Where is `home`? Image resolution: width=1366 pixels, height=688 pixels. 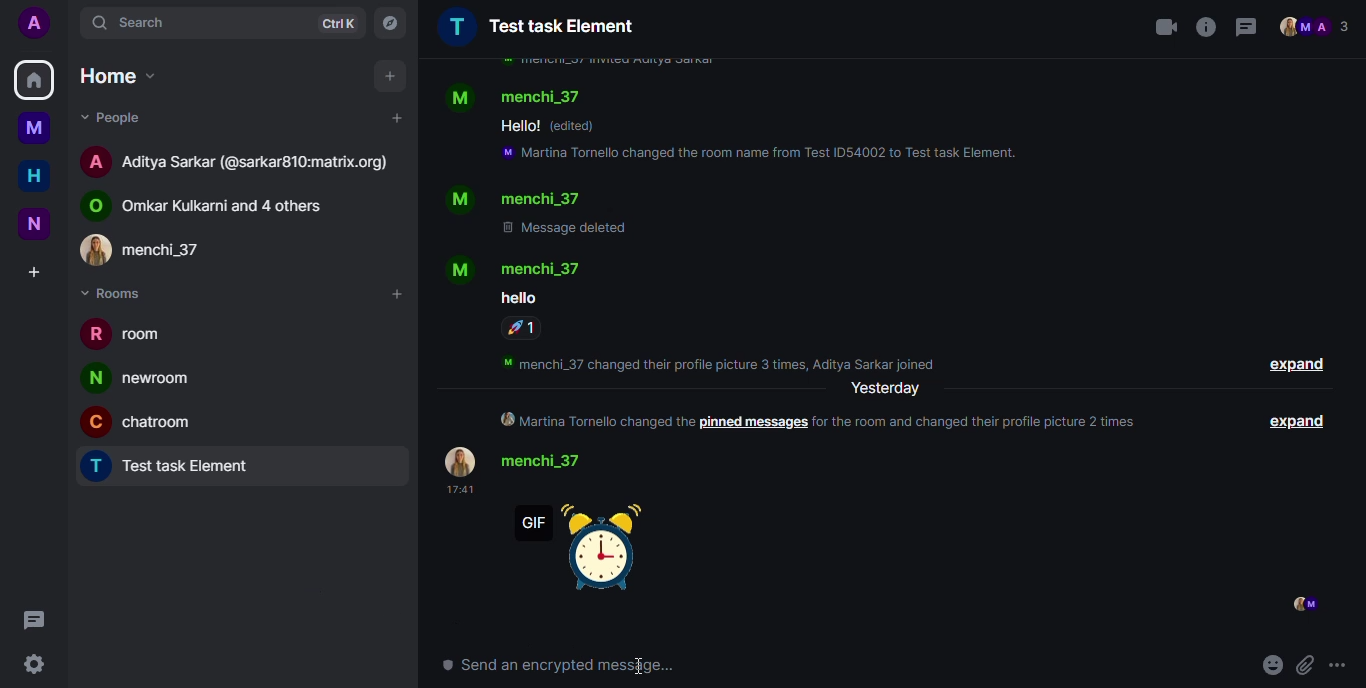
home is located at coordinates (34, 177).